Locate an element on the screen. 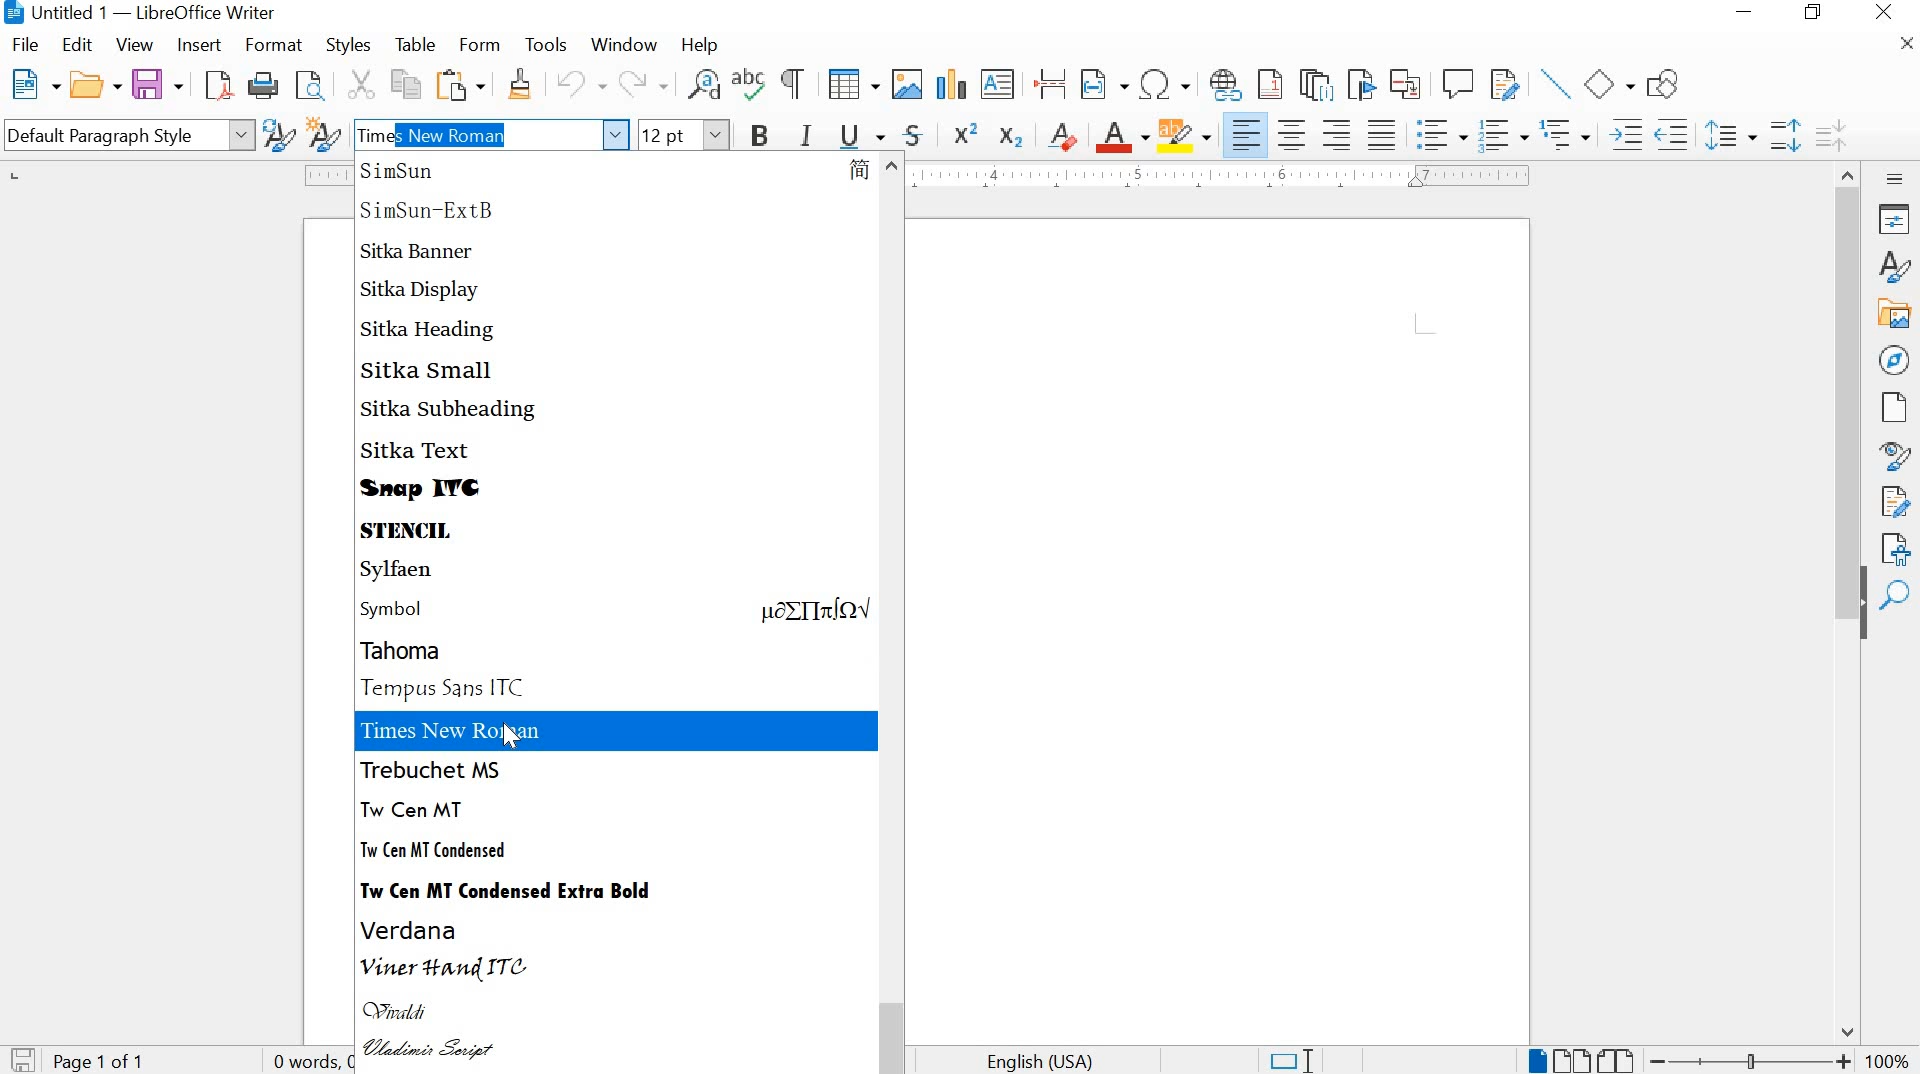 The height and width of the screenshot is (1074, 1920). INSERT ENDNOTE is located at coordinates (1313, 85).